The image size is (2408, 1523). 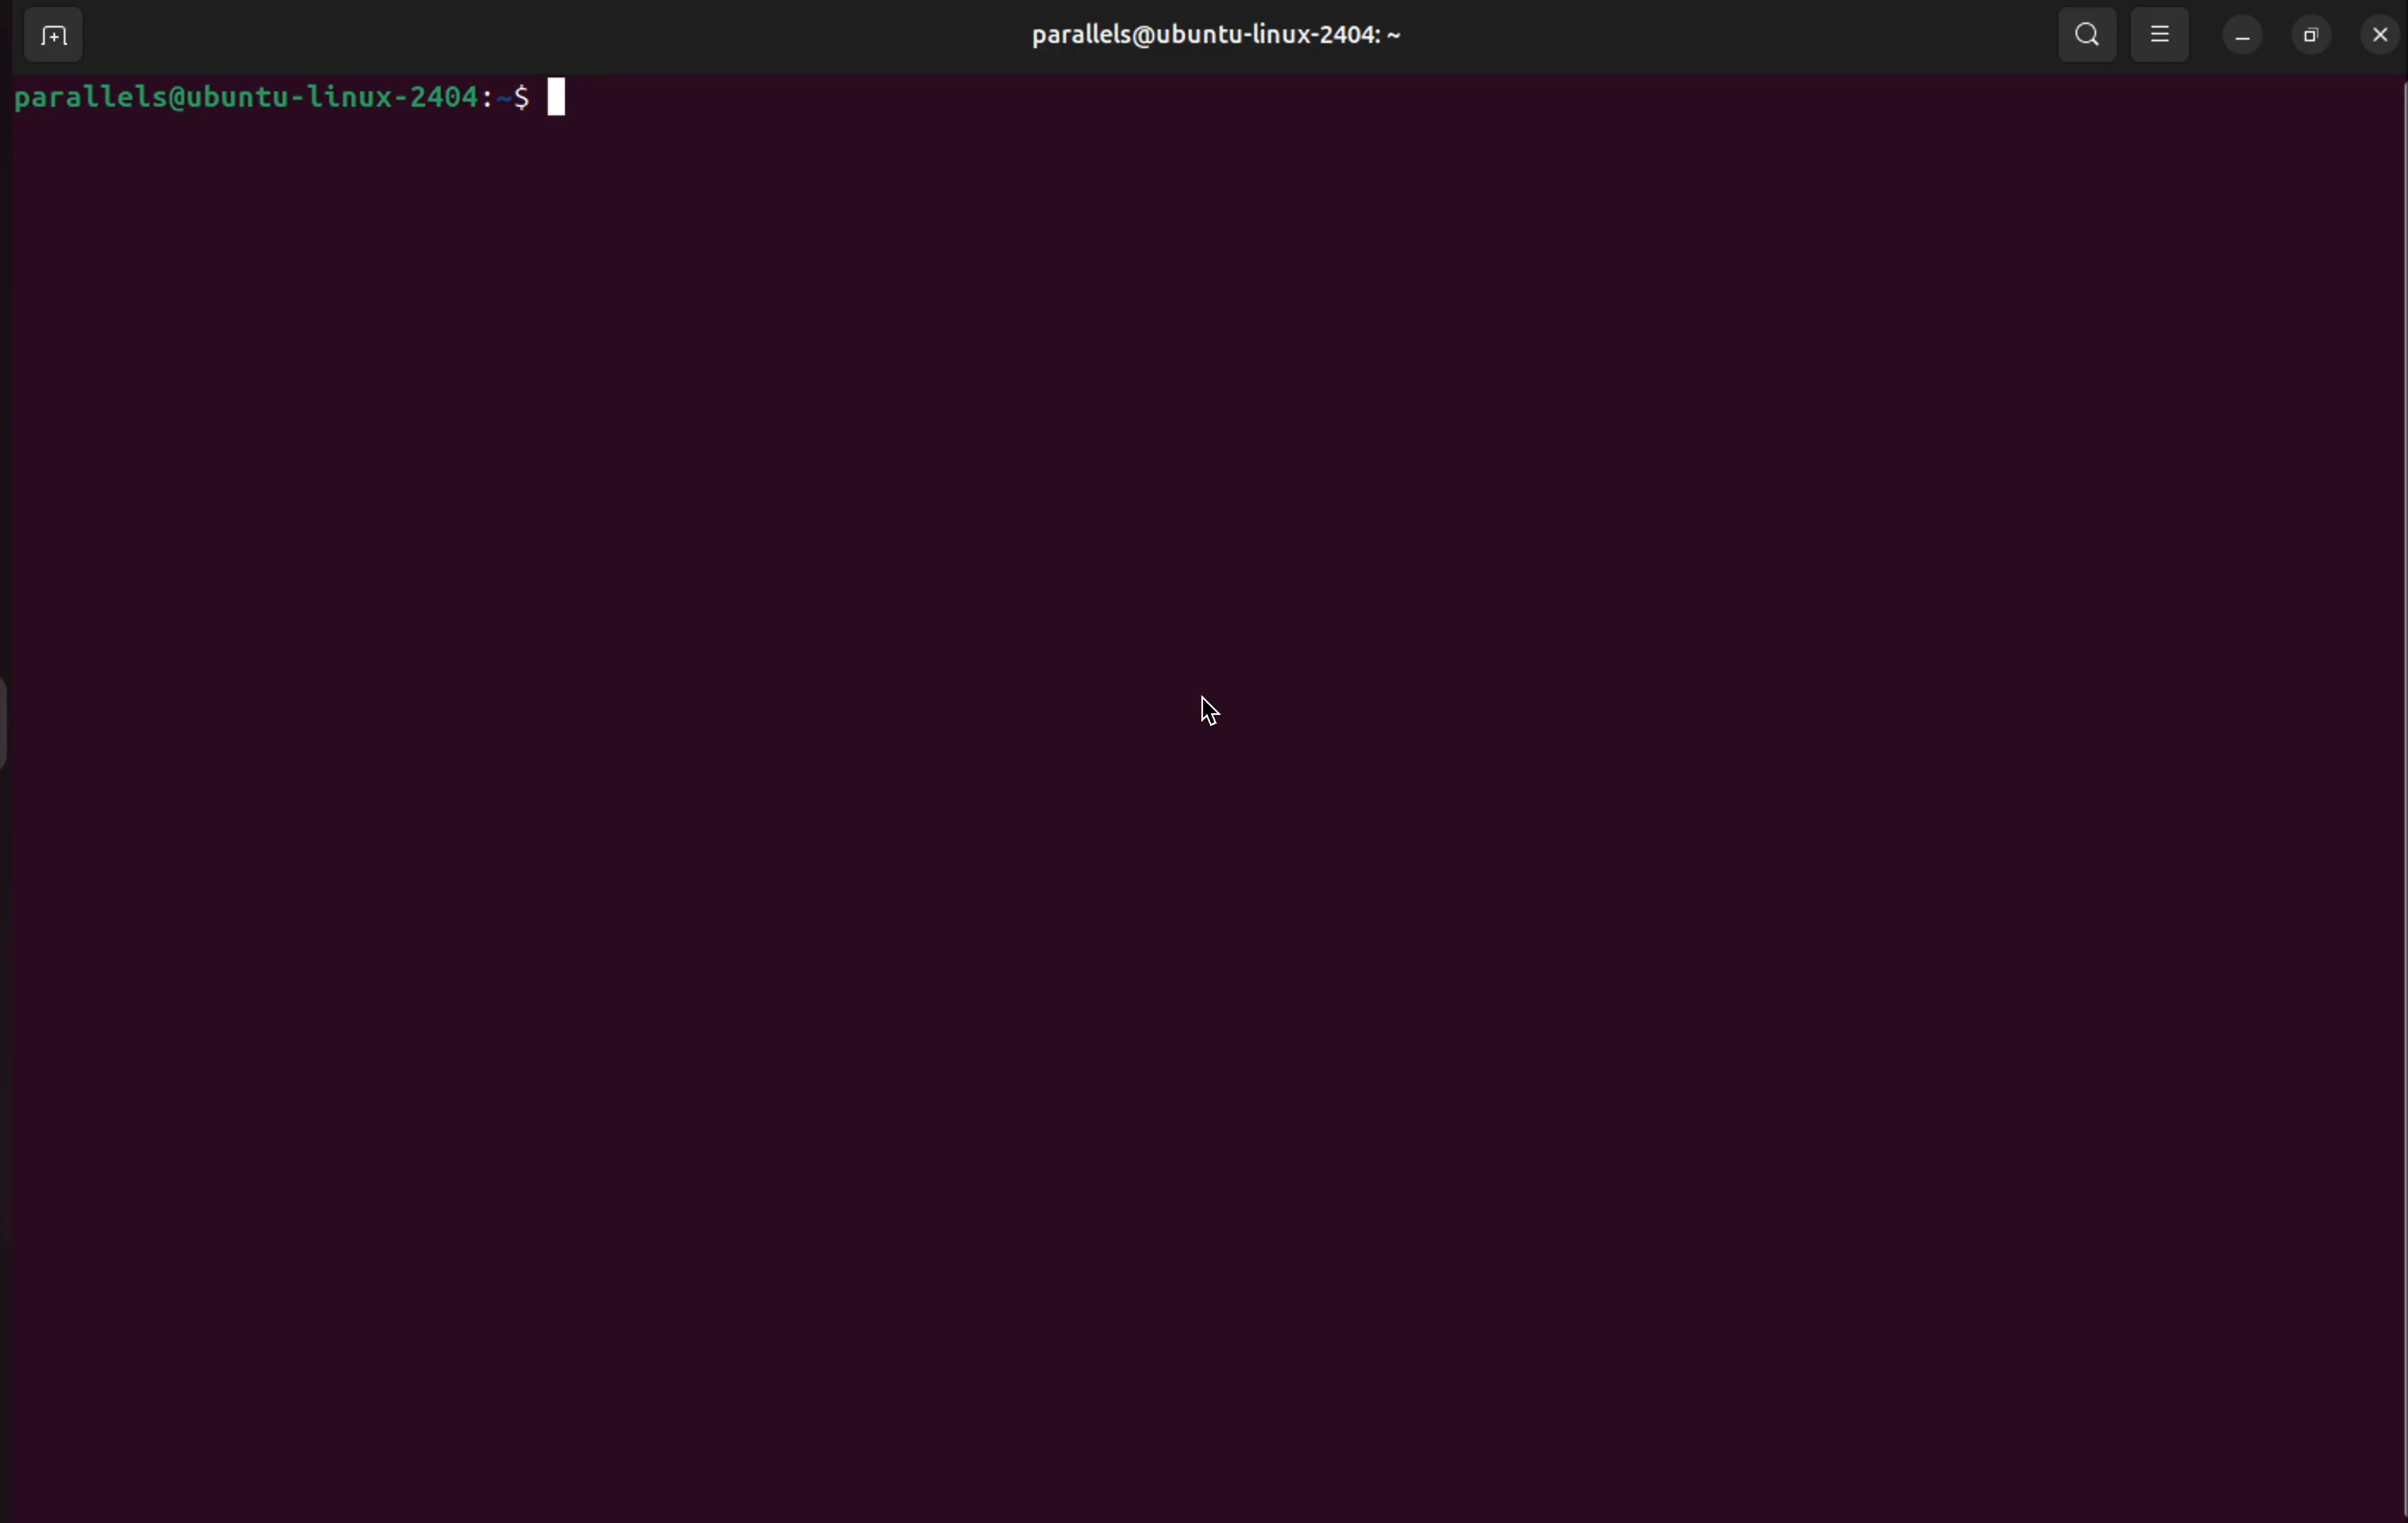 I want to click on add terminal, so click(x=49, y=37).